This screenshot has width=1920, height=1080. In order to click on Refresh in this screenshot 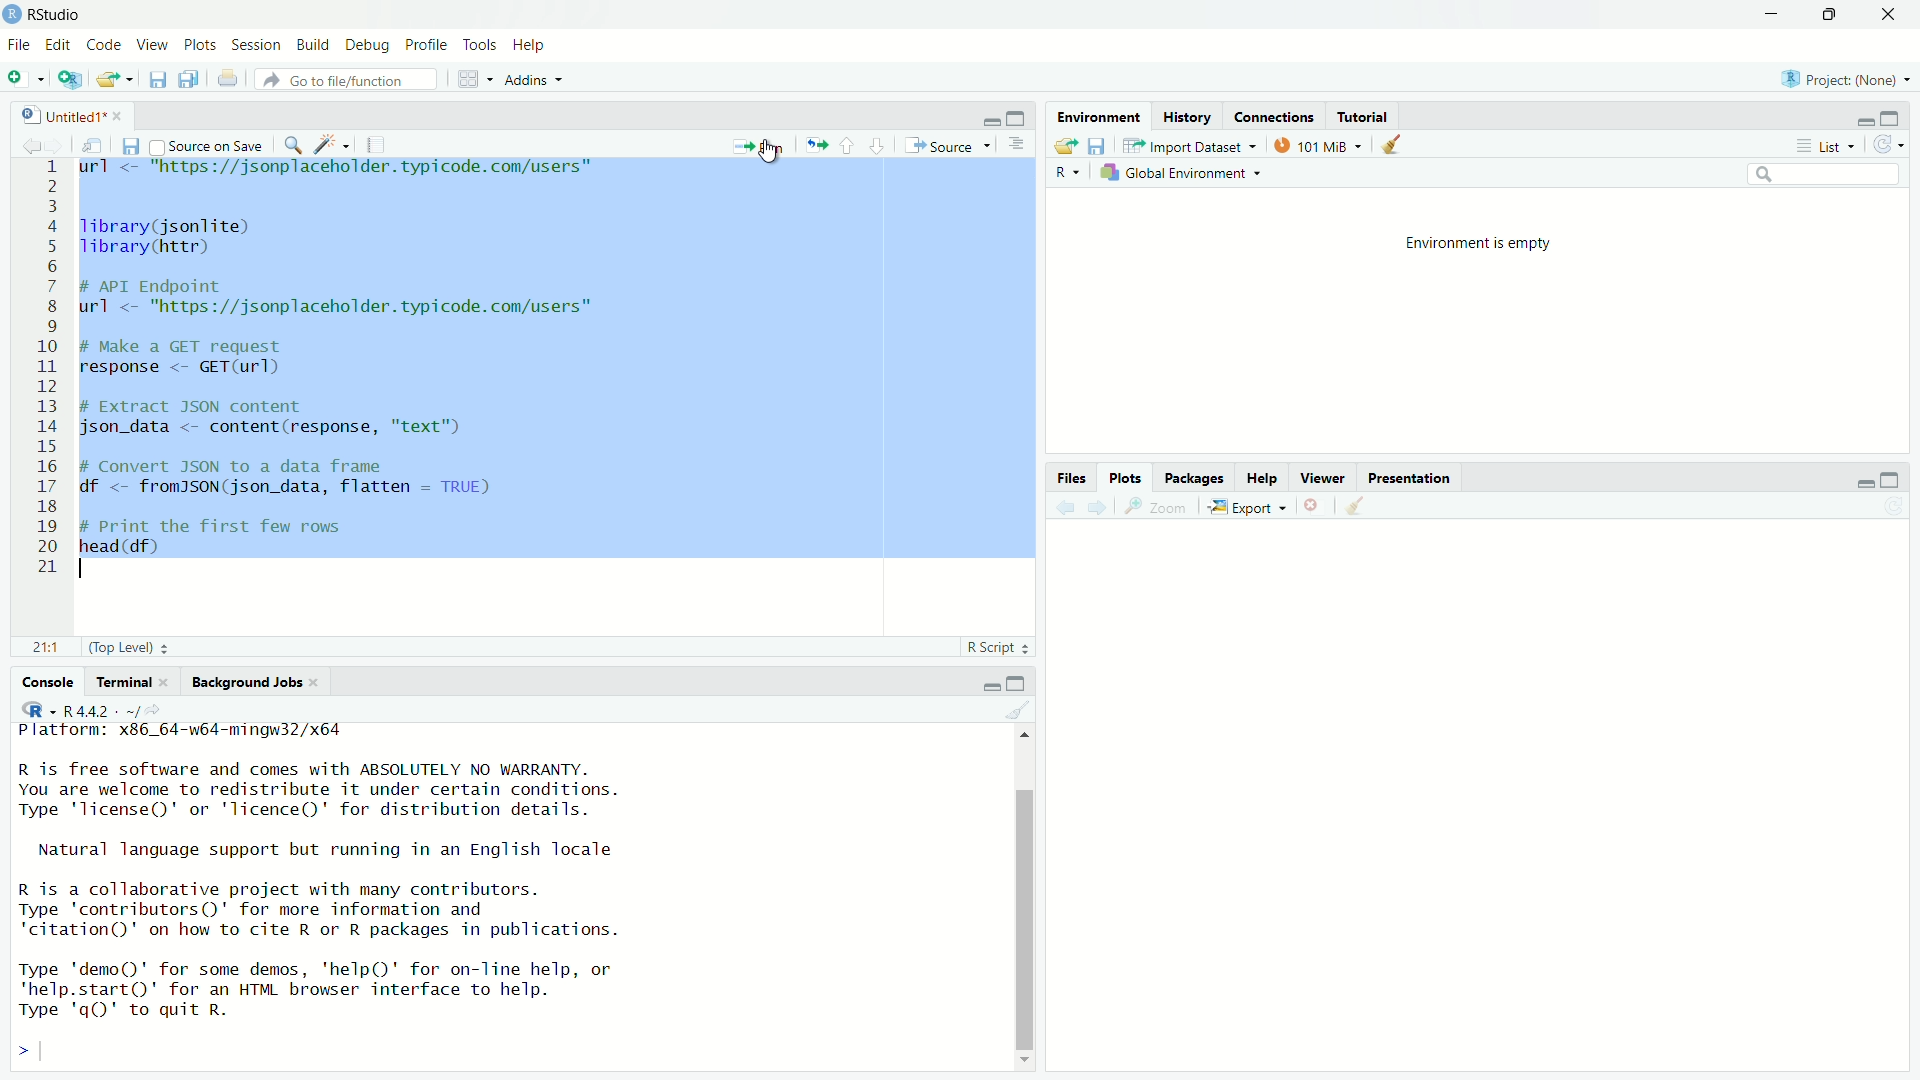, I will do `click(1888, 143)`.